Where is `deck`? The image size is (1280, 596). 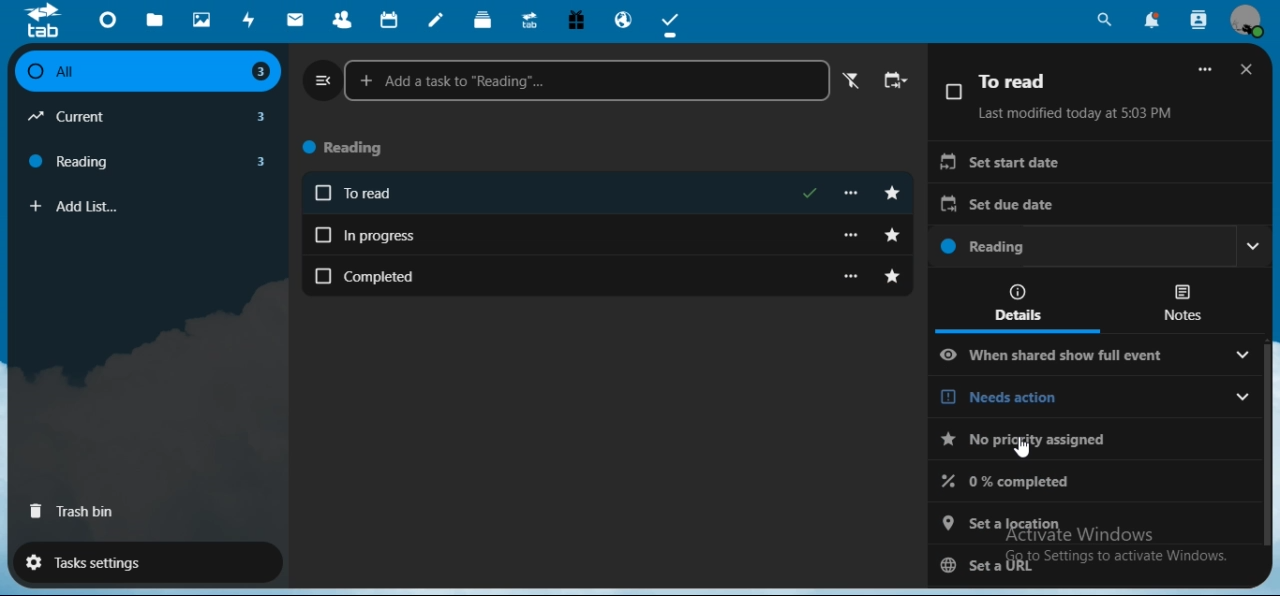 deck is located at coordinates (483, 18).